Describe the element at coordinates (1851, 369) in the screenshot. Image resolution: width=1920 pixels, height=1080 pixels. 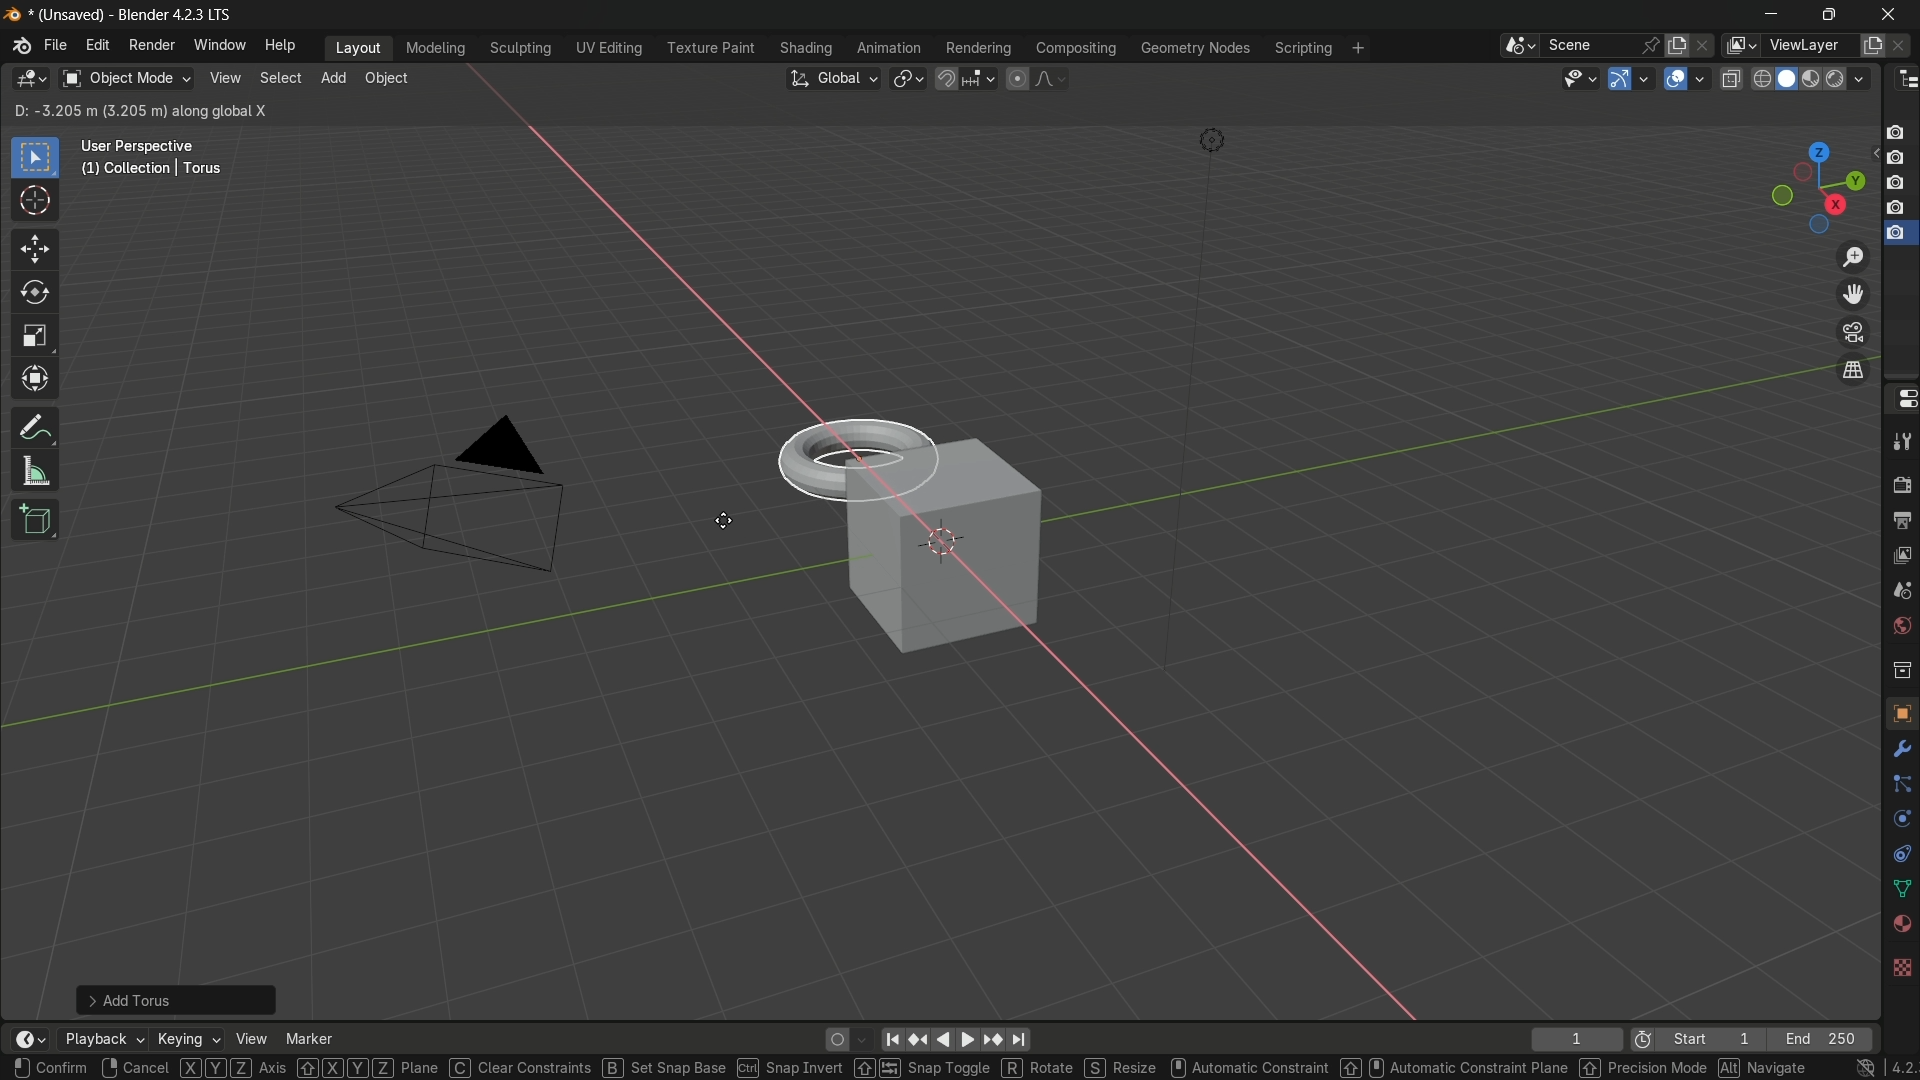
I see `switch the current view` at that location.